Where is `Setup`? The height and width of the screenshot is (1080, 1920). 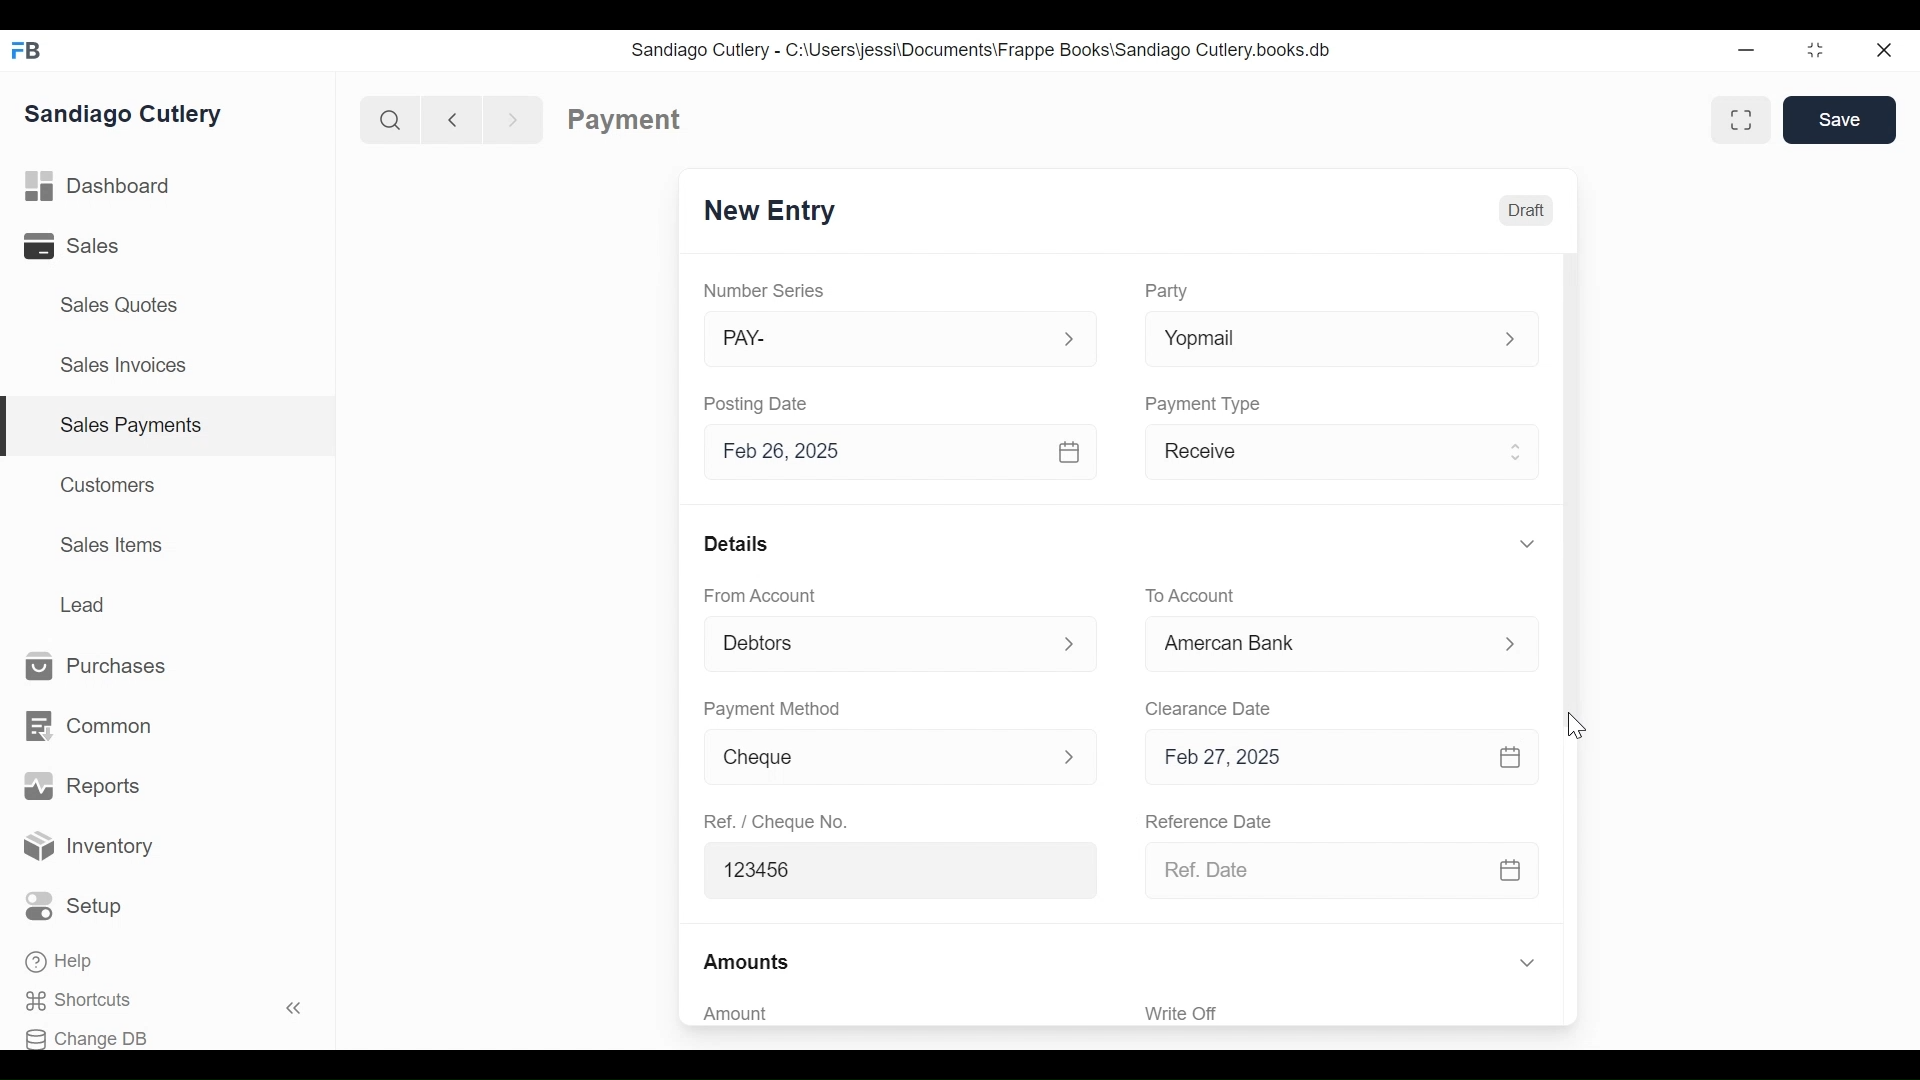
Setup is located at coordinates (79, 907).